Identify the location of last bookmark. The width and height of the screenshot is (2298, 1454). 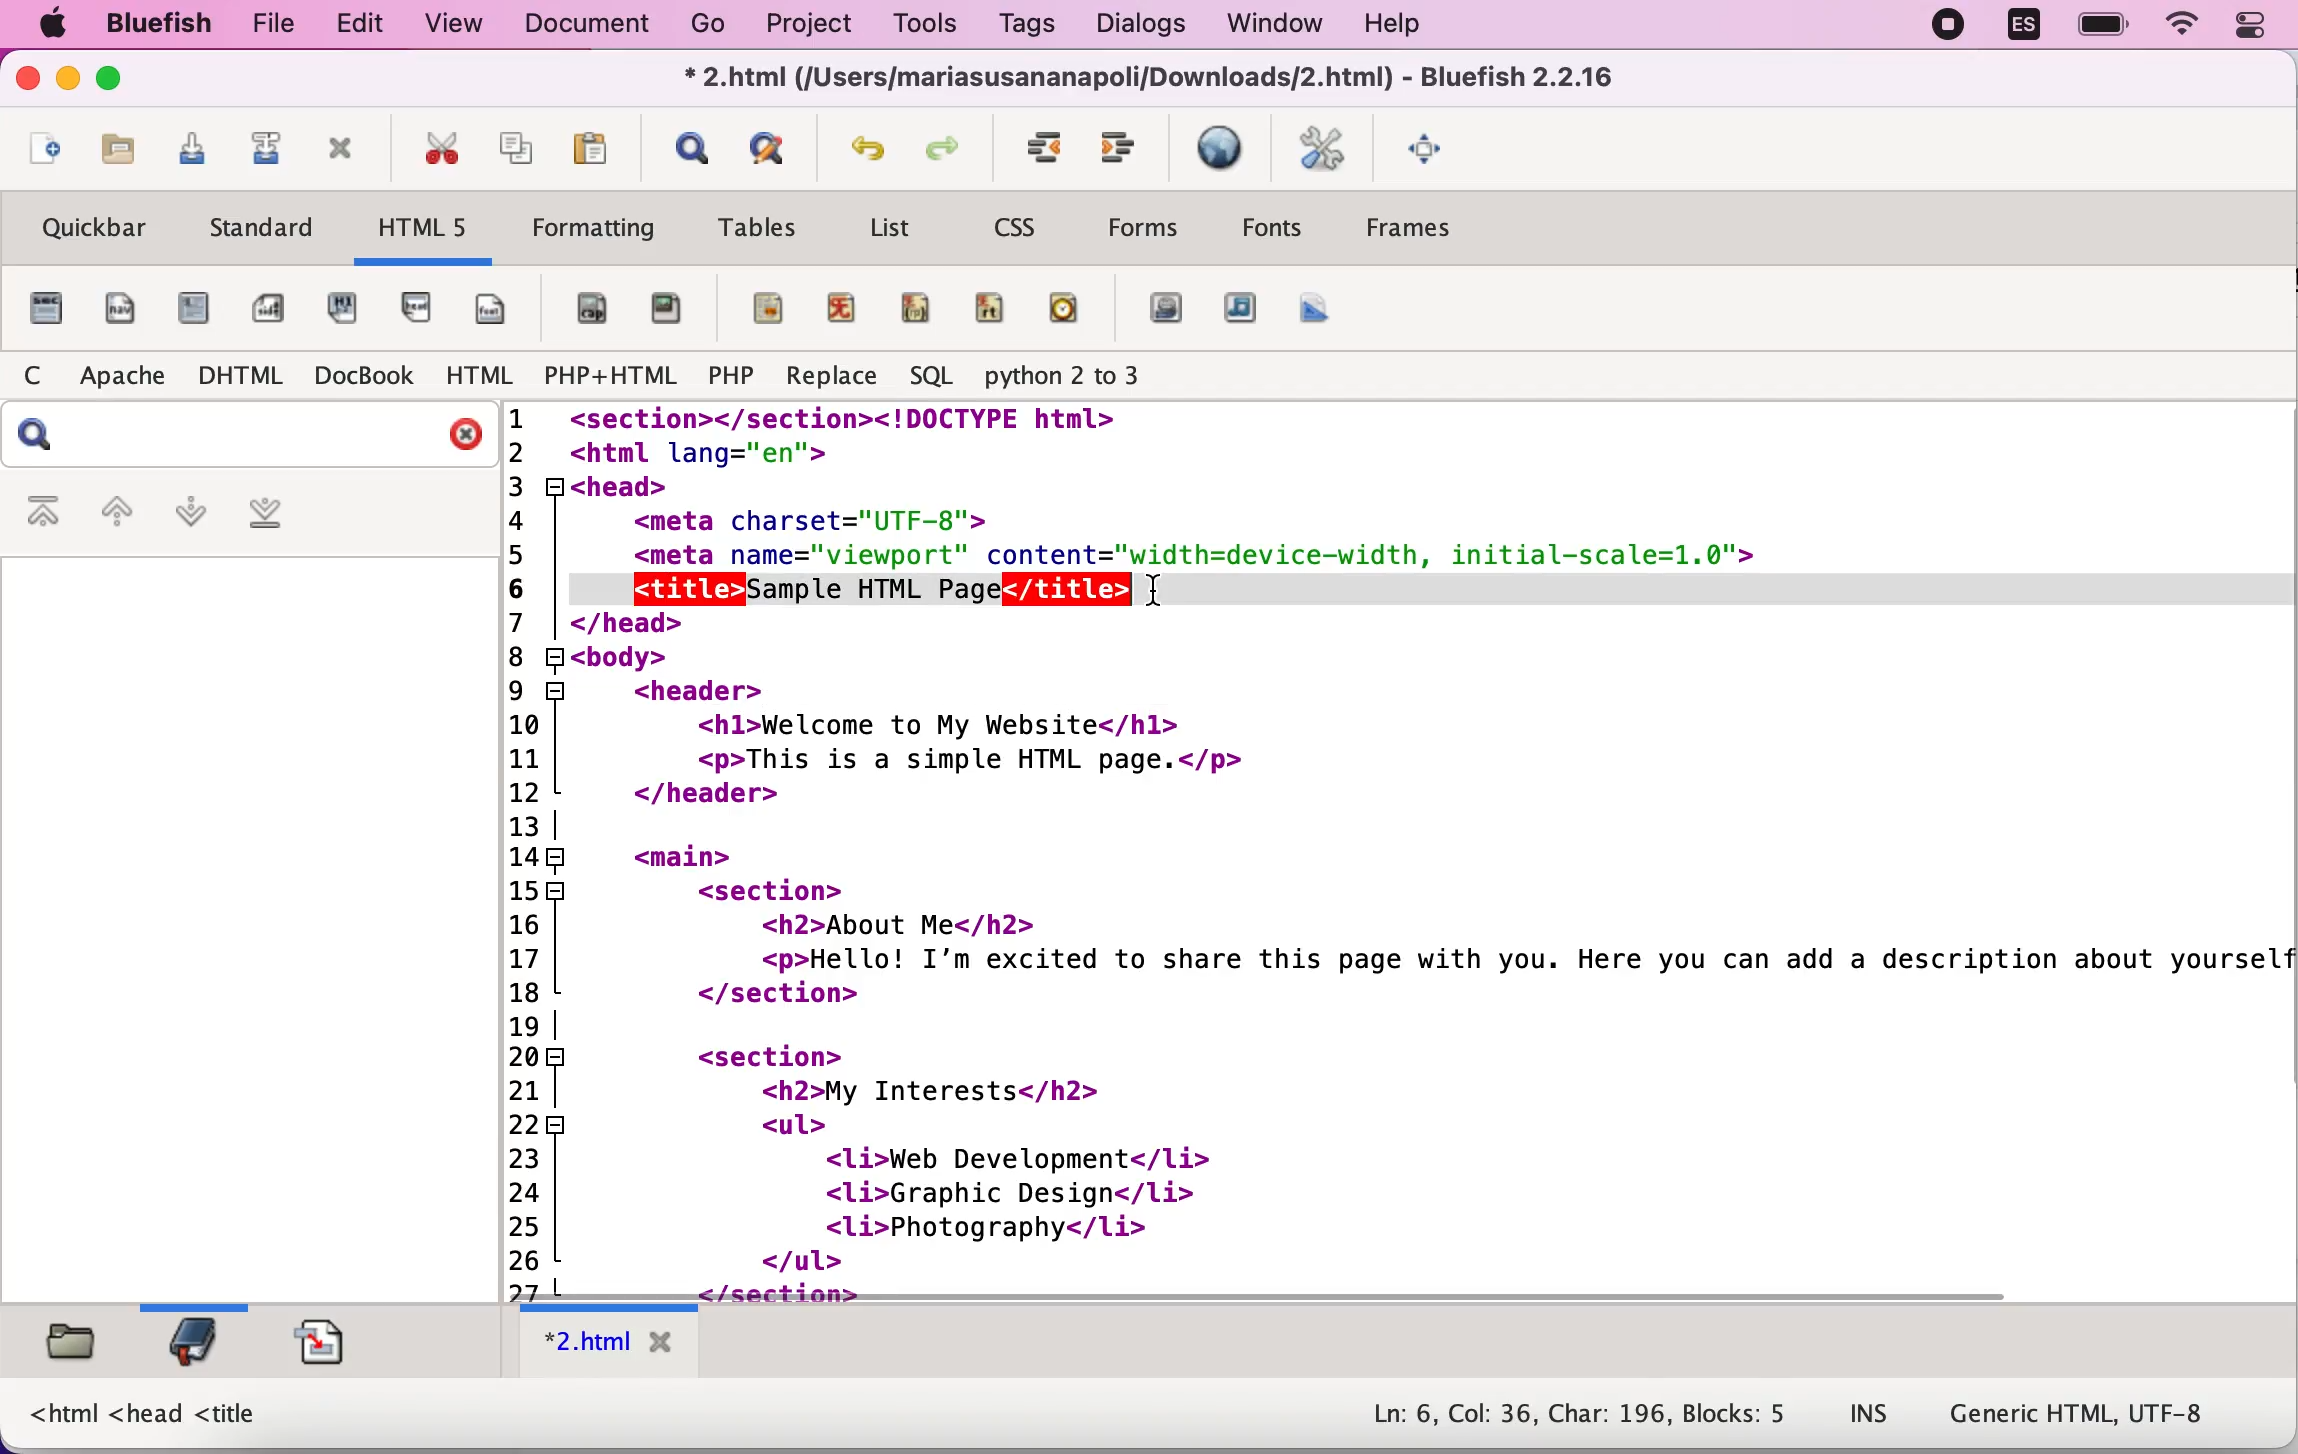
(290, 514).